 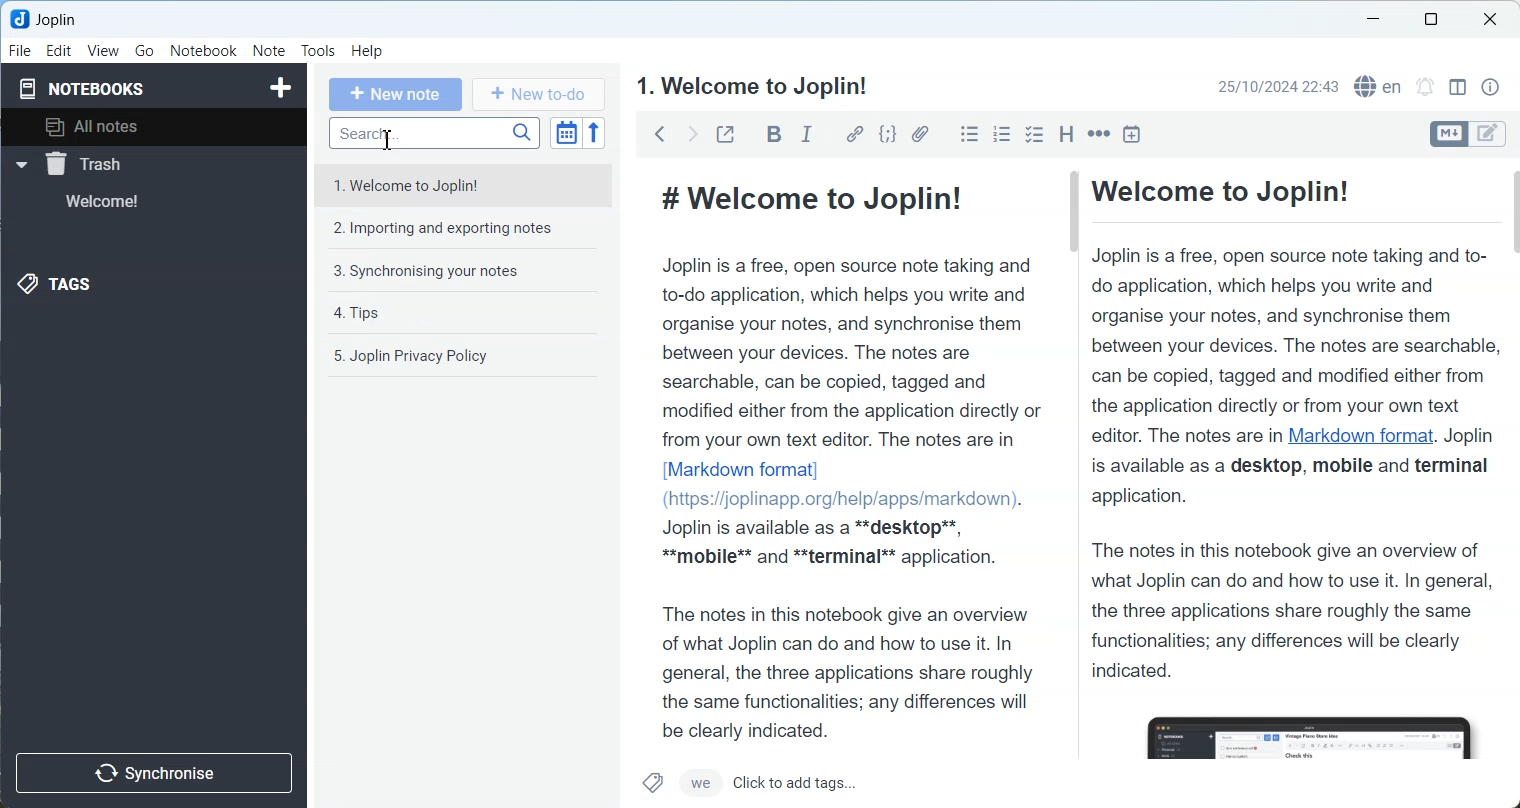 I want to click on Spell checker en, so click(x=1378, y=86).